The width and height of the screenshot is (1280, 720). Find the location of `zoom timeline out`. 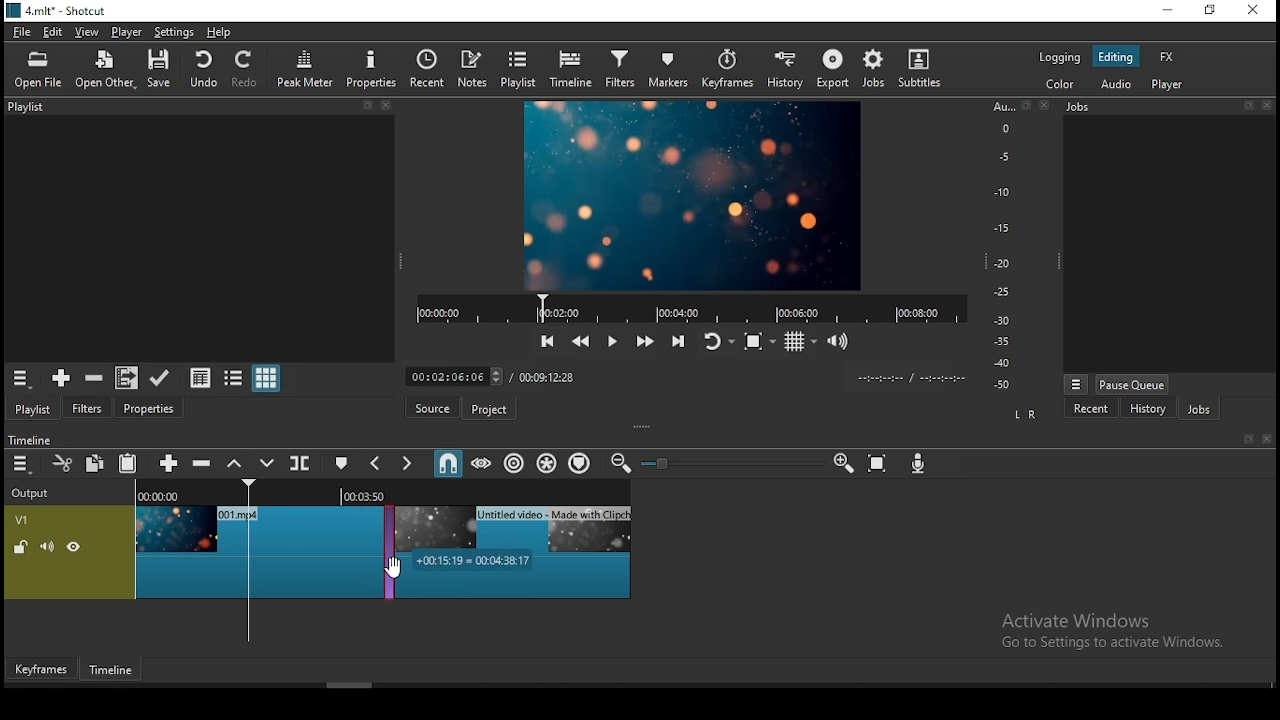

zoom timeline out is located at coordinates (619, 464).